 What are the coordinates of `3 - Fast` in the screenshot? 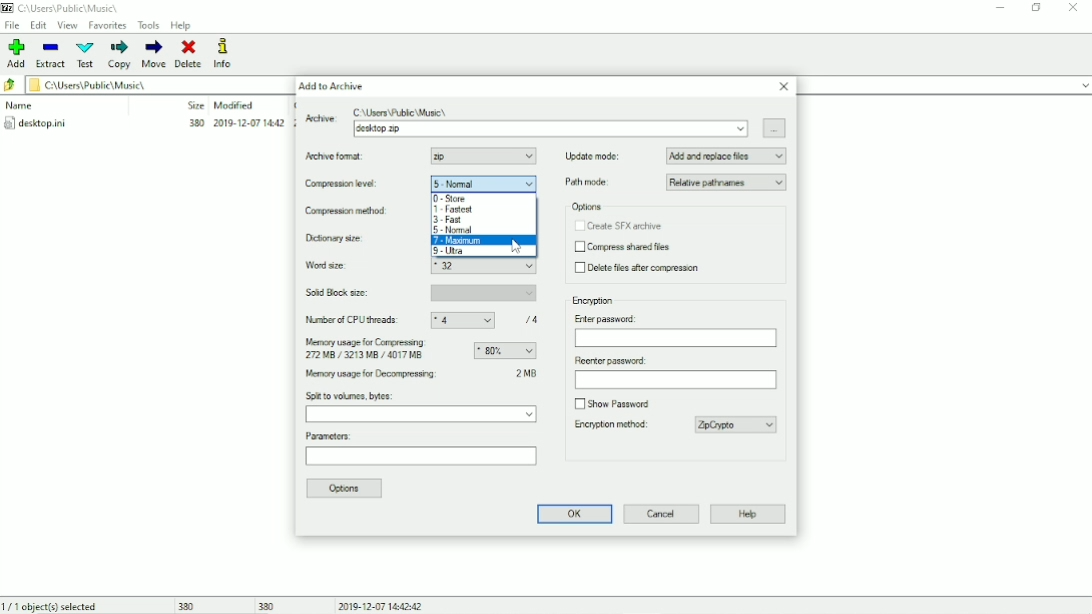 It's located at (452, 220).